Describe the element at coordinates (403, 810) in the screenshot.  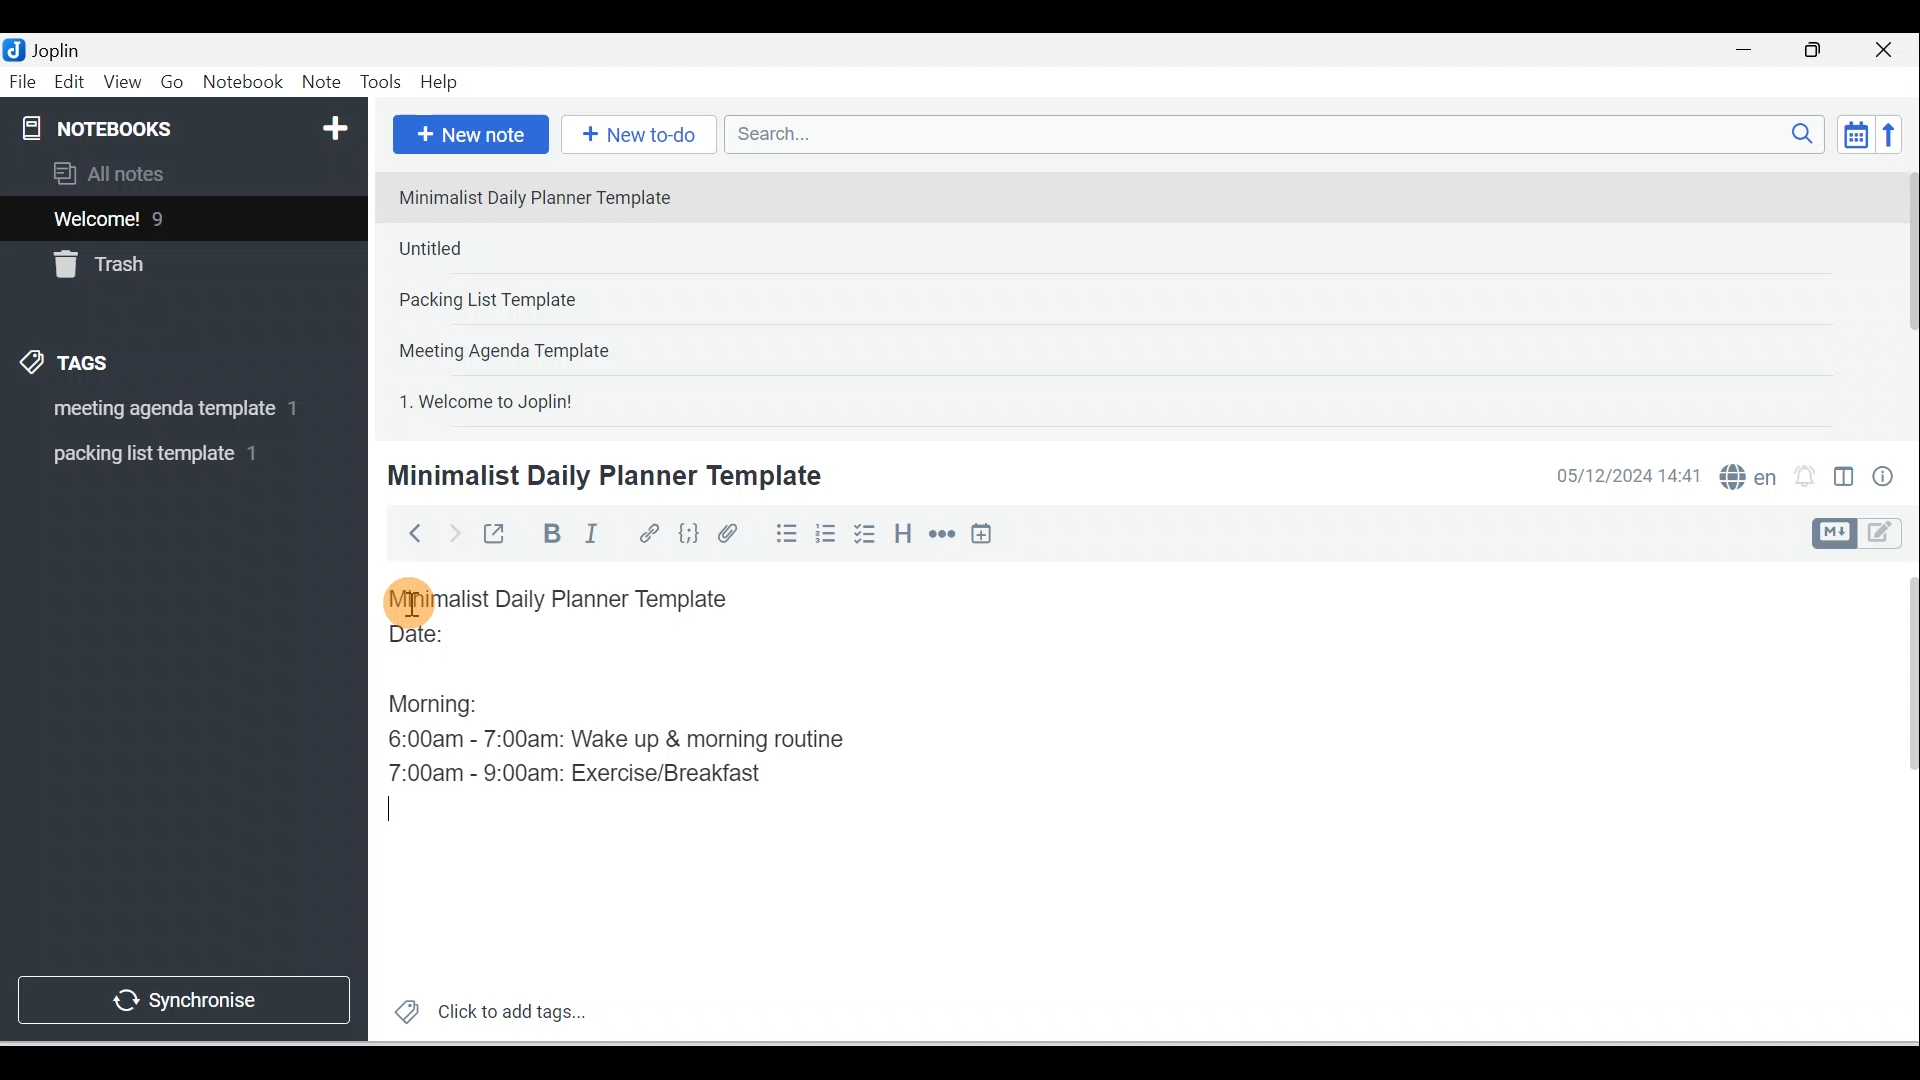
I see `Cursor` at that location.